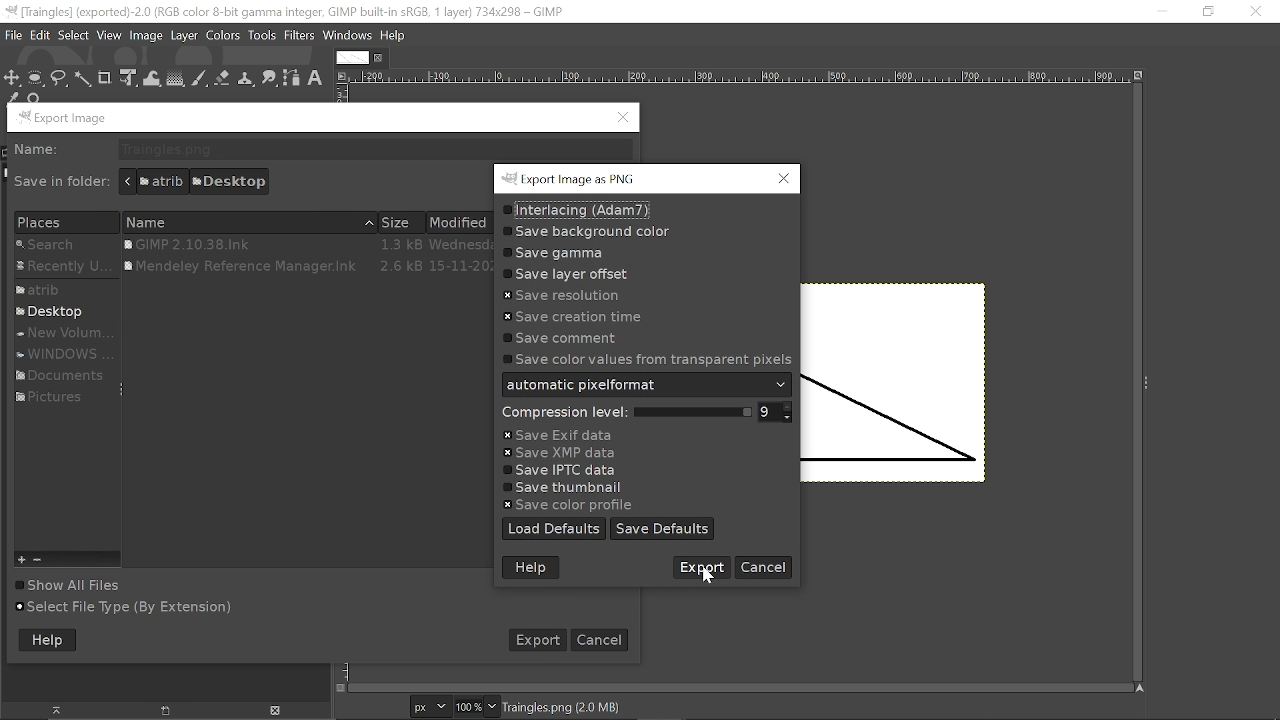  What do you see at coordinates (561, 706) in the screenshot?
I see `Format of the current file` at bounding box center [561, 706].